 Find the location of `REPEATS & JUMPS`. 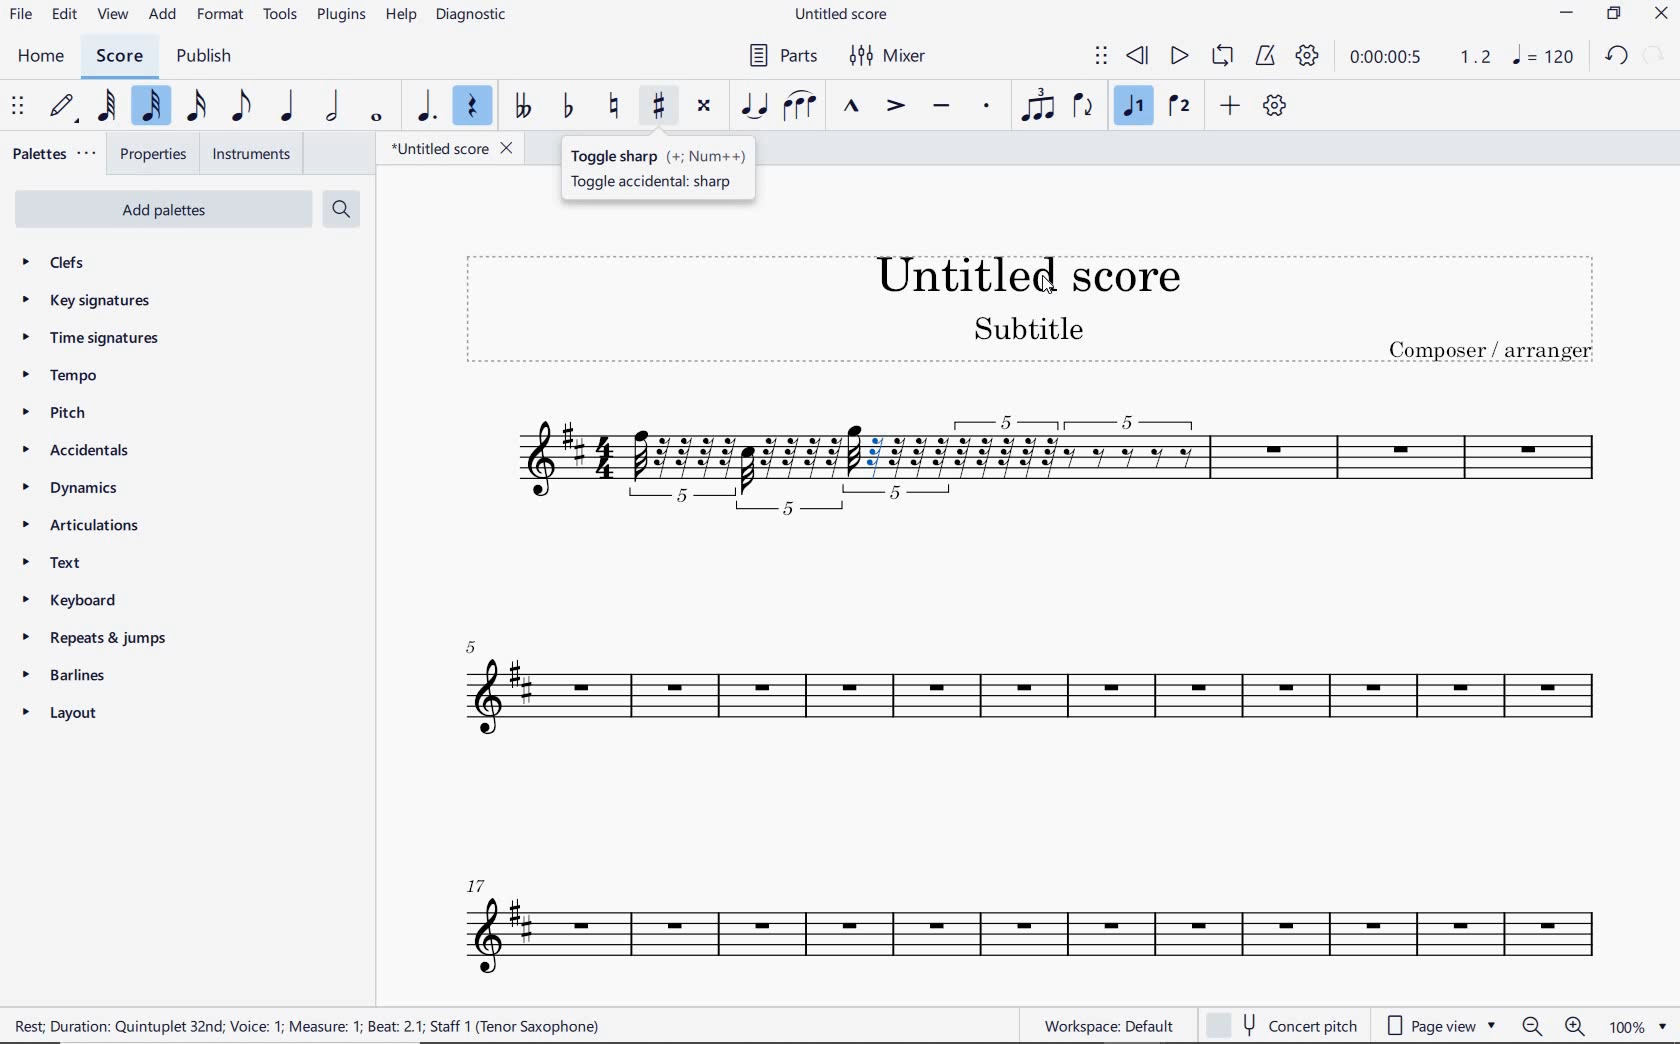

REPEATS & JUMPS is located at coordinates (97, 637).